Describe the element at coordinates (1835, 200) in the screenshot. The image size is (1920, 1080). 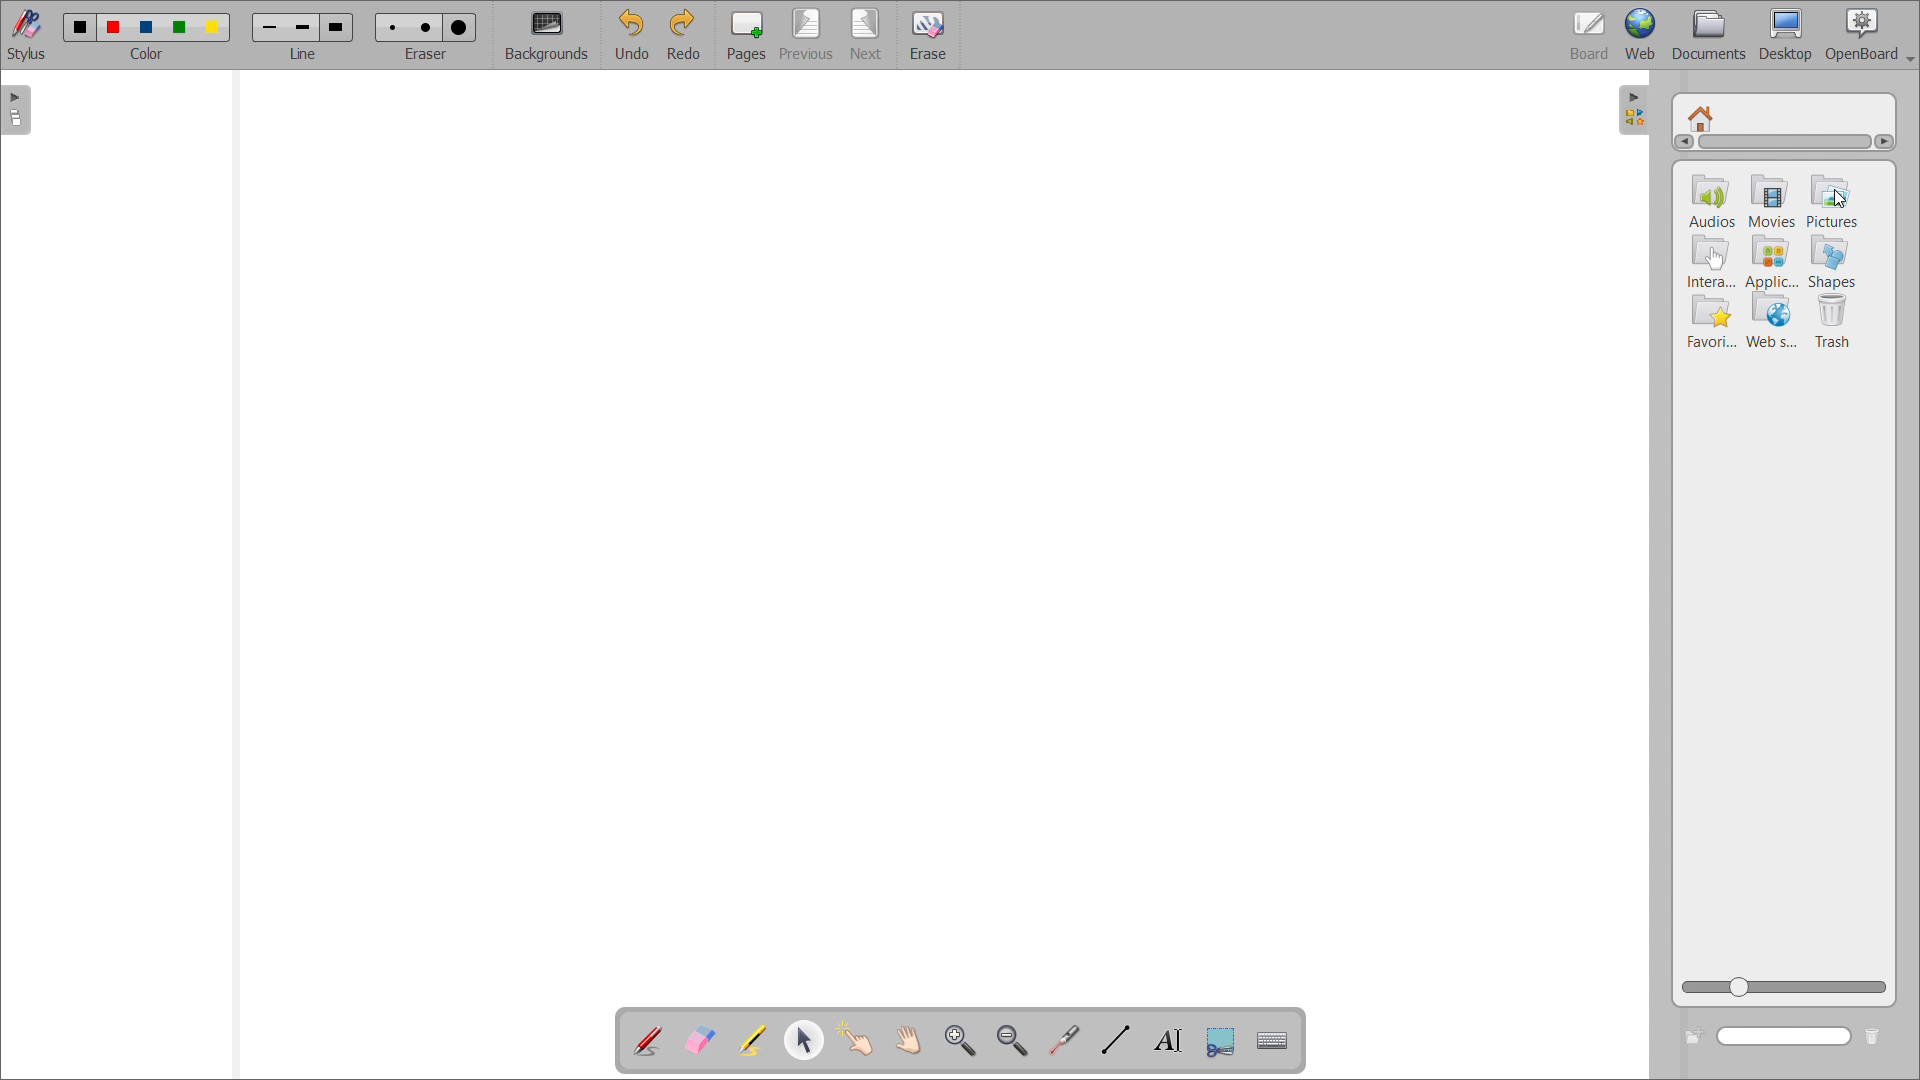
I see `pictures` at that location.